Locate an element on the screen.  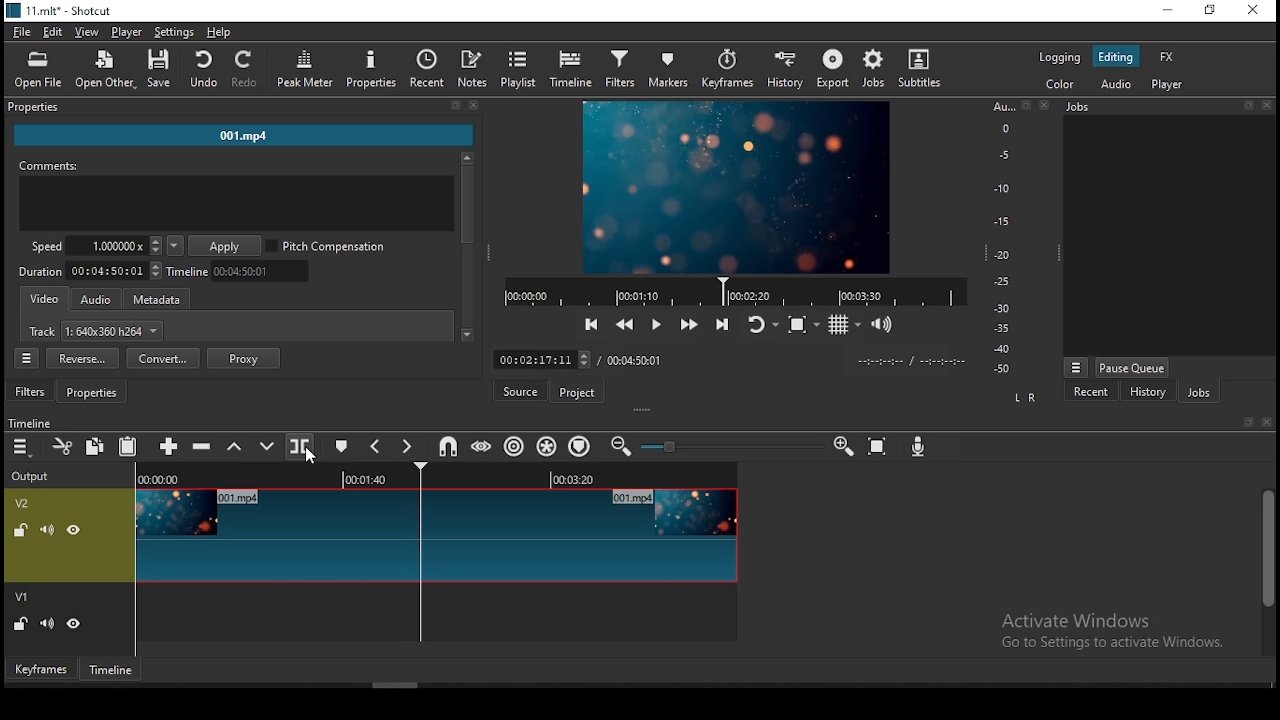
lift is located at coordinates (232, 447).